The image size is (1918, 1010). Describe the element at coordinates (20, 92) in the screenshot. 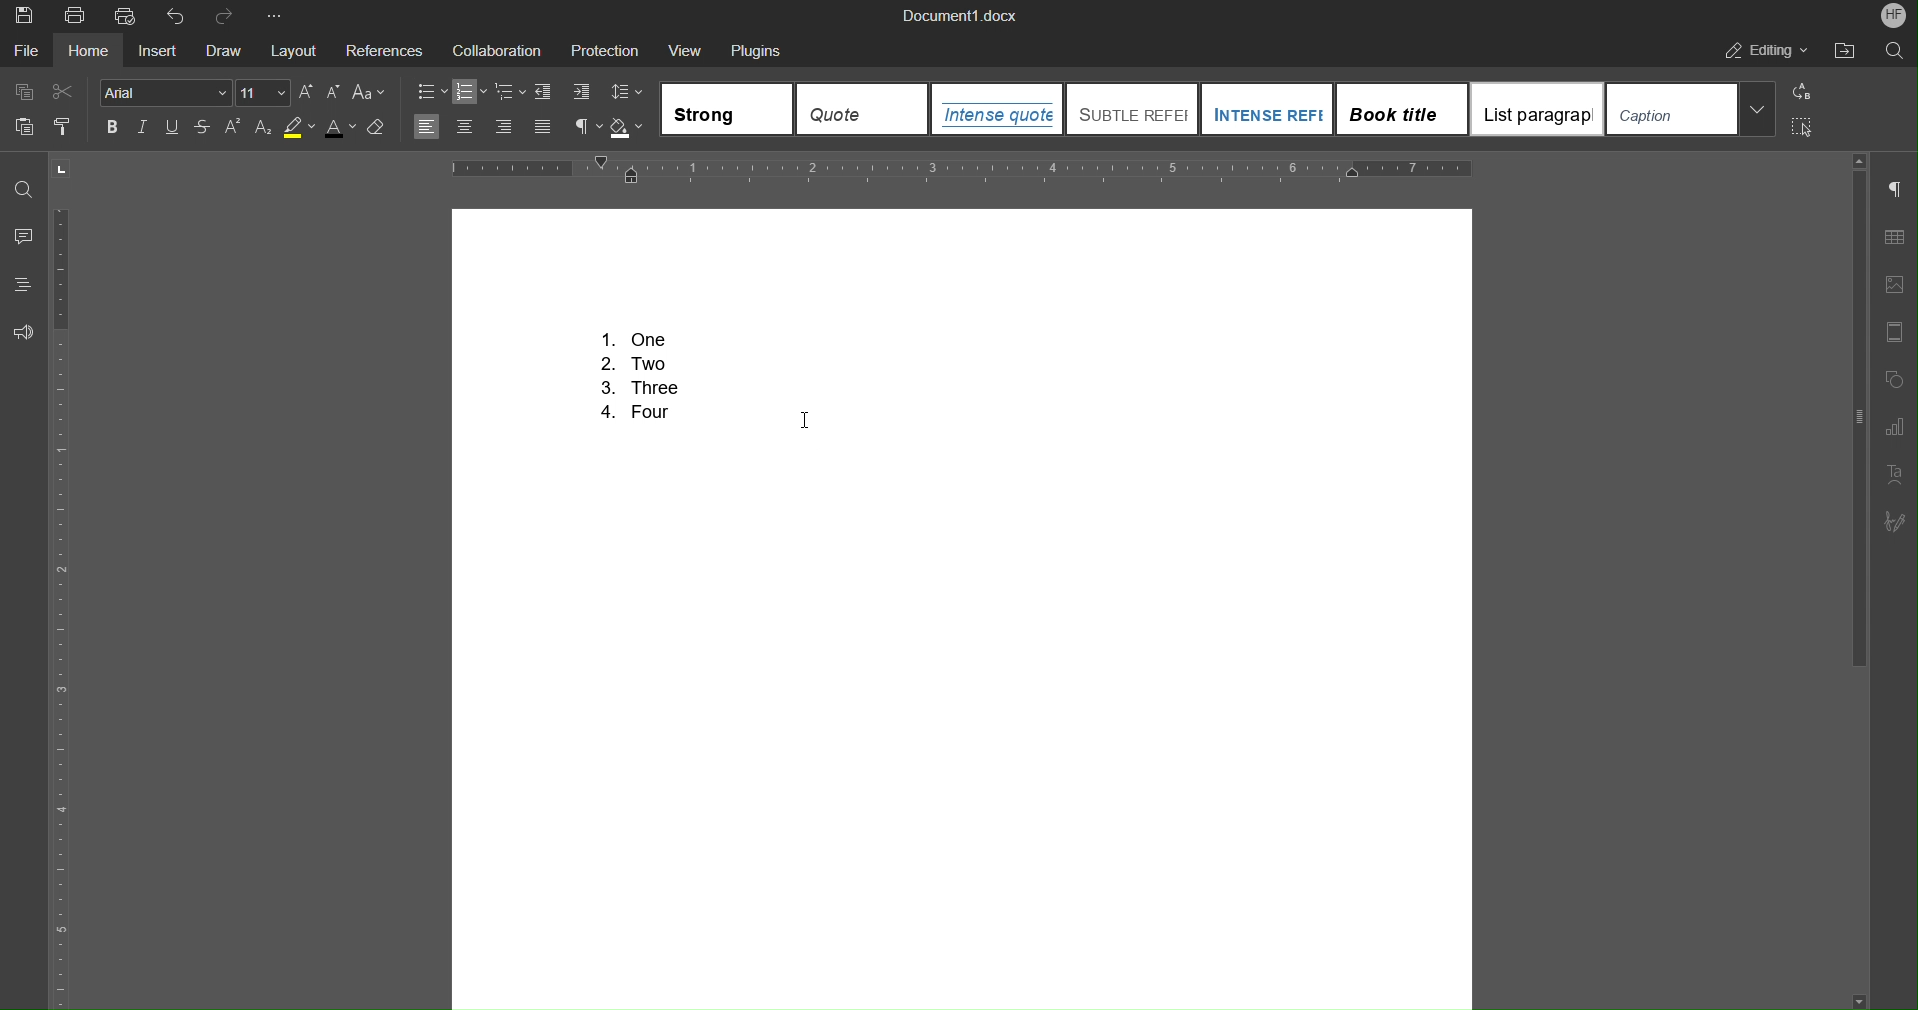

I see `Copy` at that location.